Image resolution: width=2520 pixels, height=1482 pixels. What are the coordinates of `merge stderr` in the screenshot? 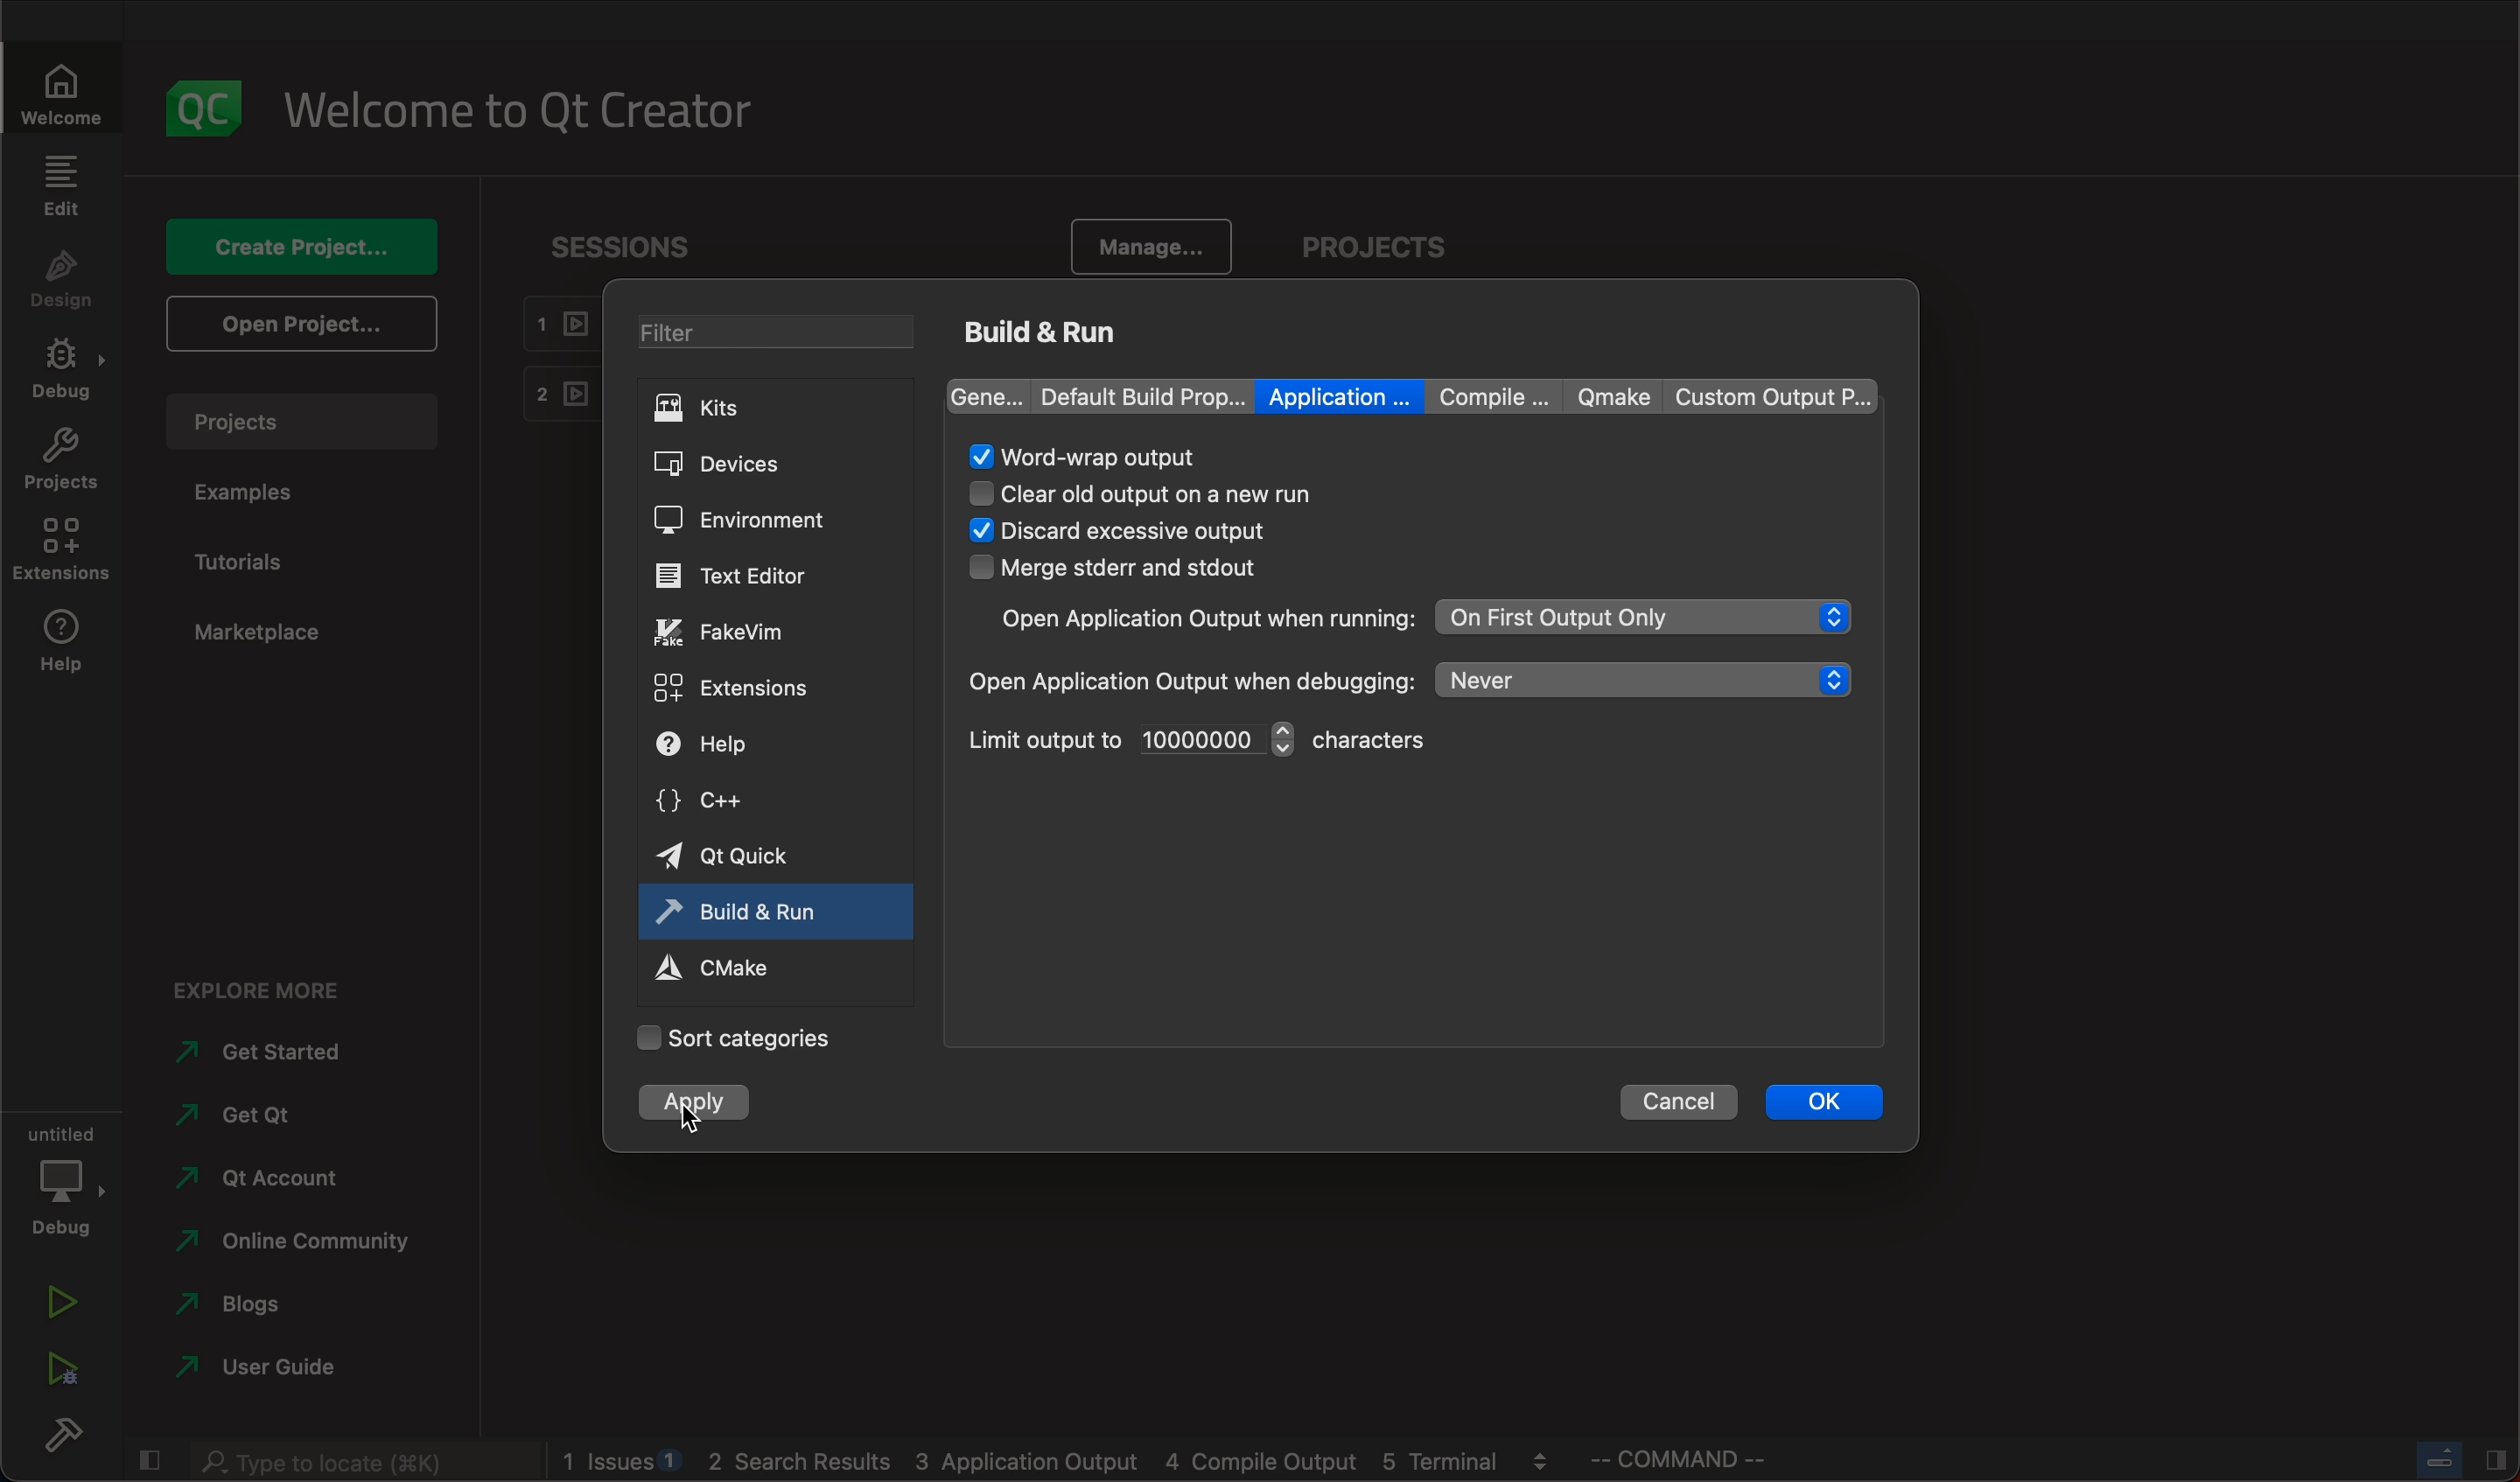 It's located at (1136, 569).